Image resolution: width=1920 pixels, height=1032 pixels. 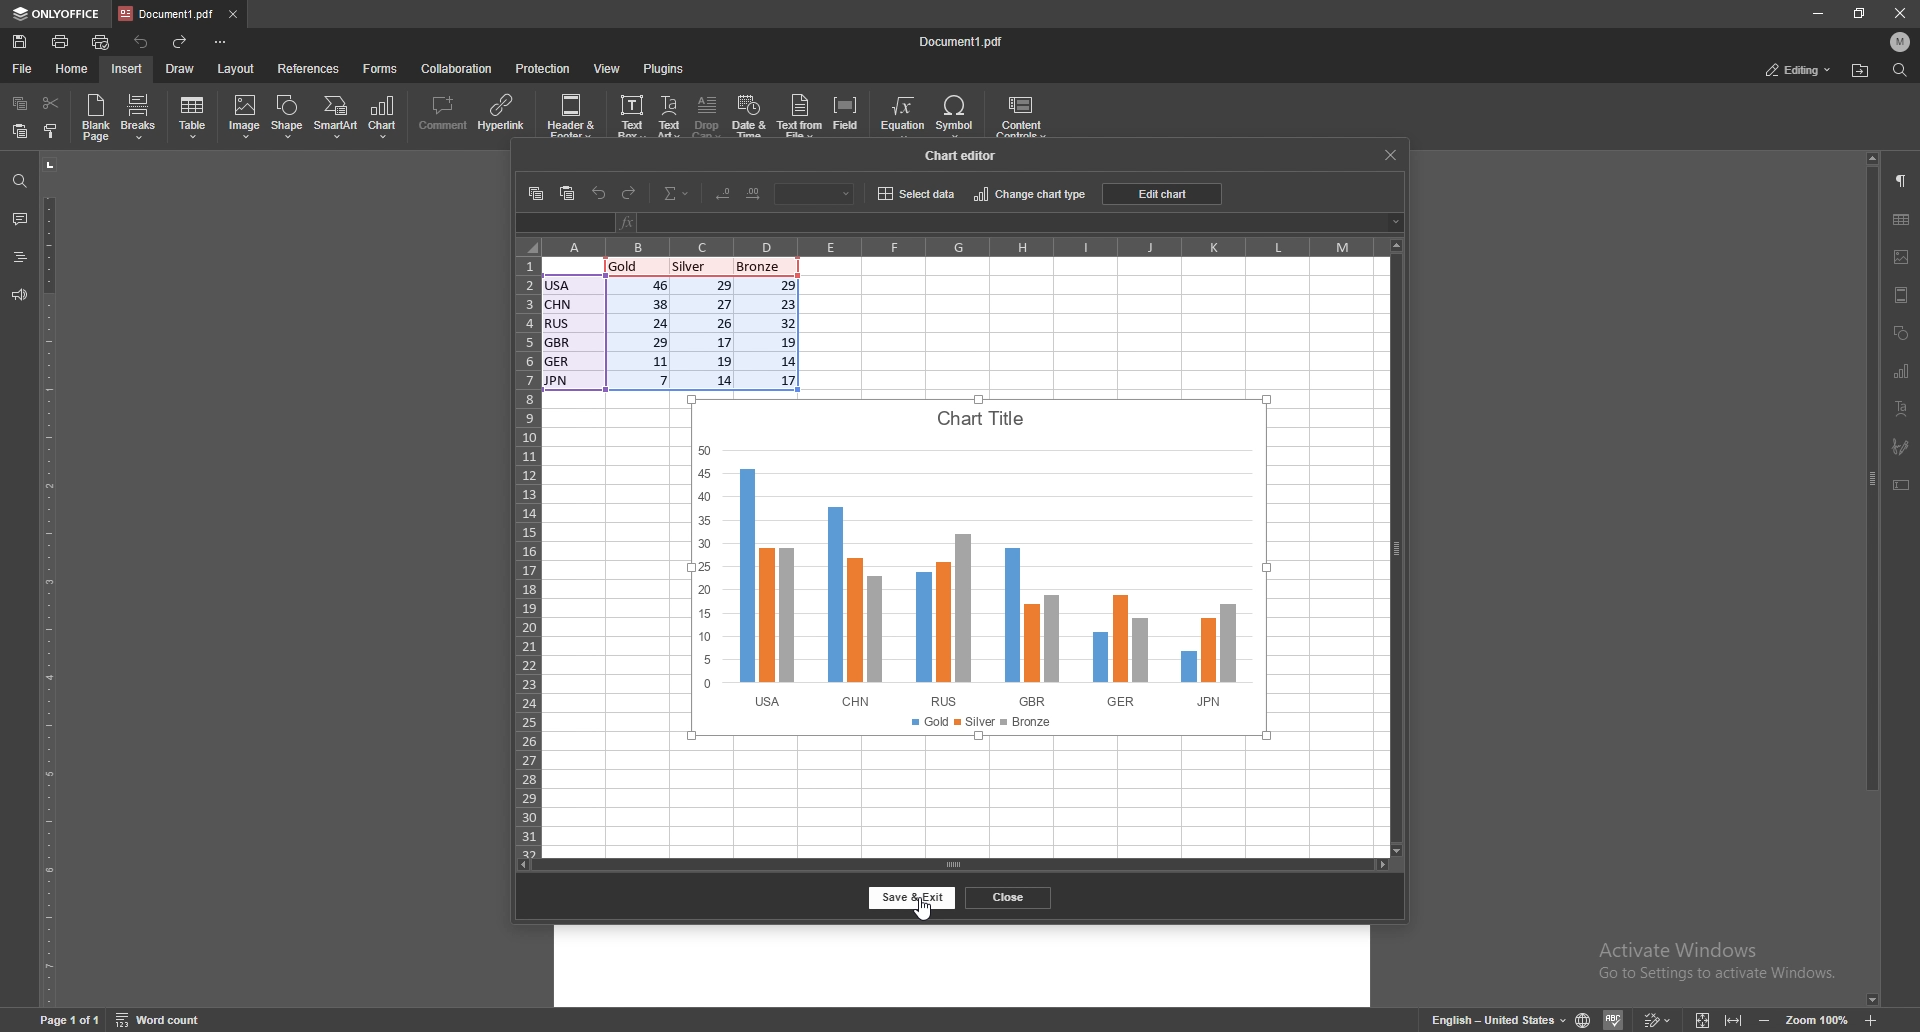 What do you see at coordinates (962, 41) in the screenshot?
I see `file name` at bounding box center [962, 41].